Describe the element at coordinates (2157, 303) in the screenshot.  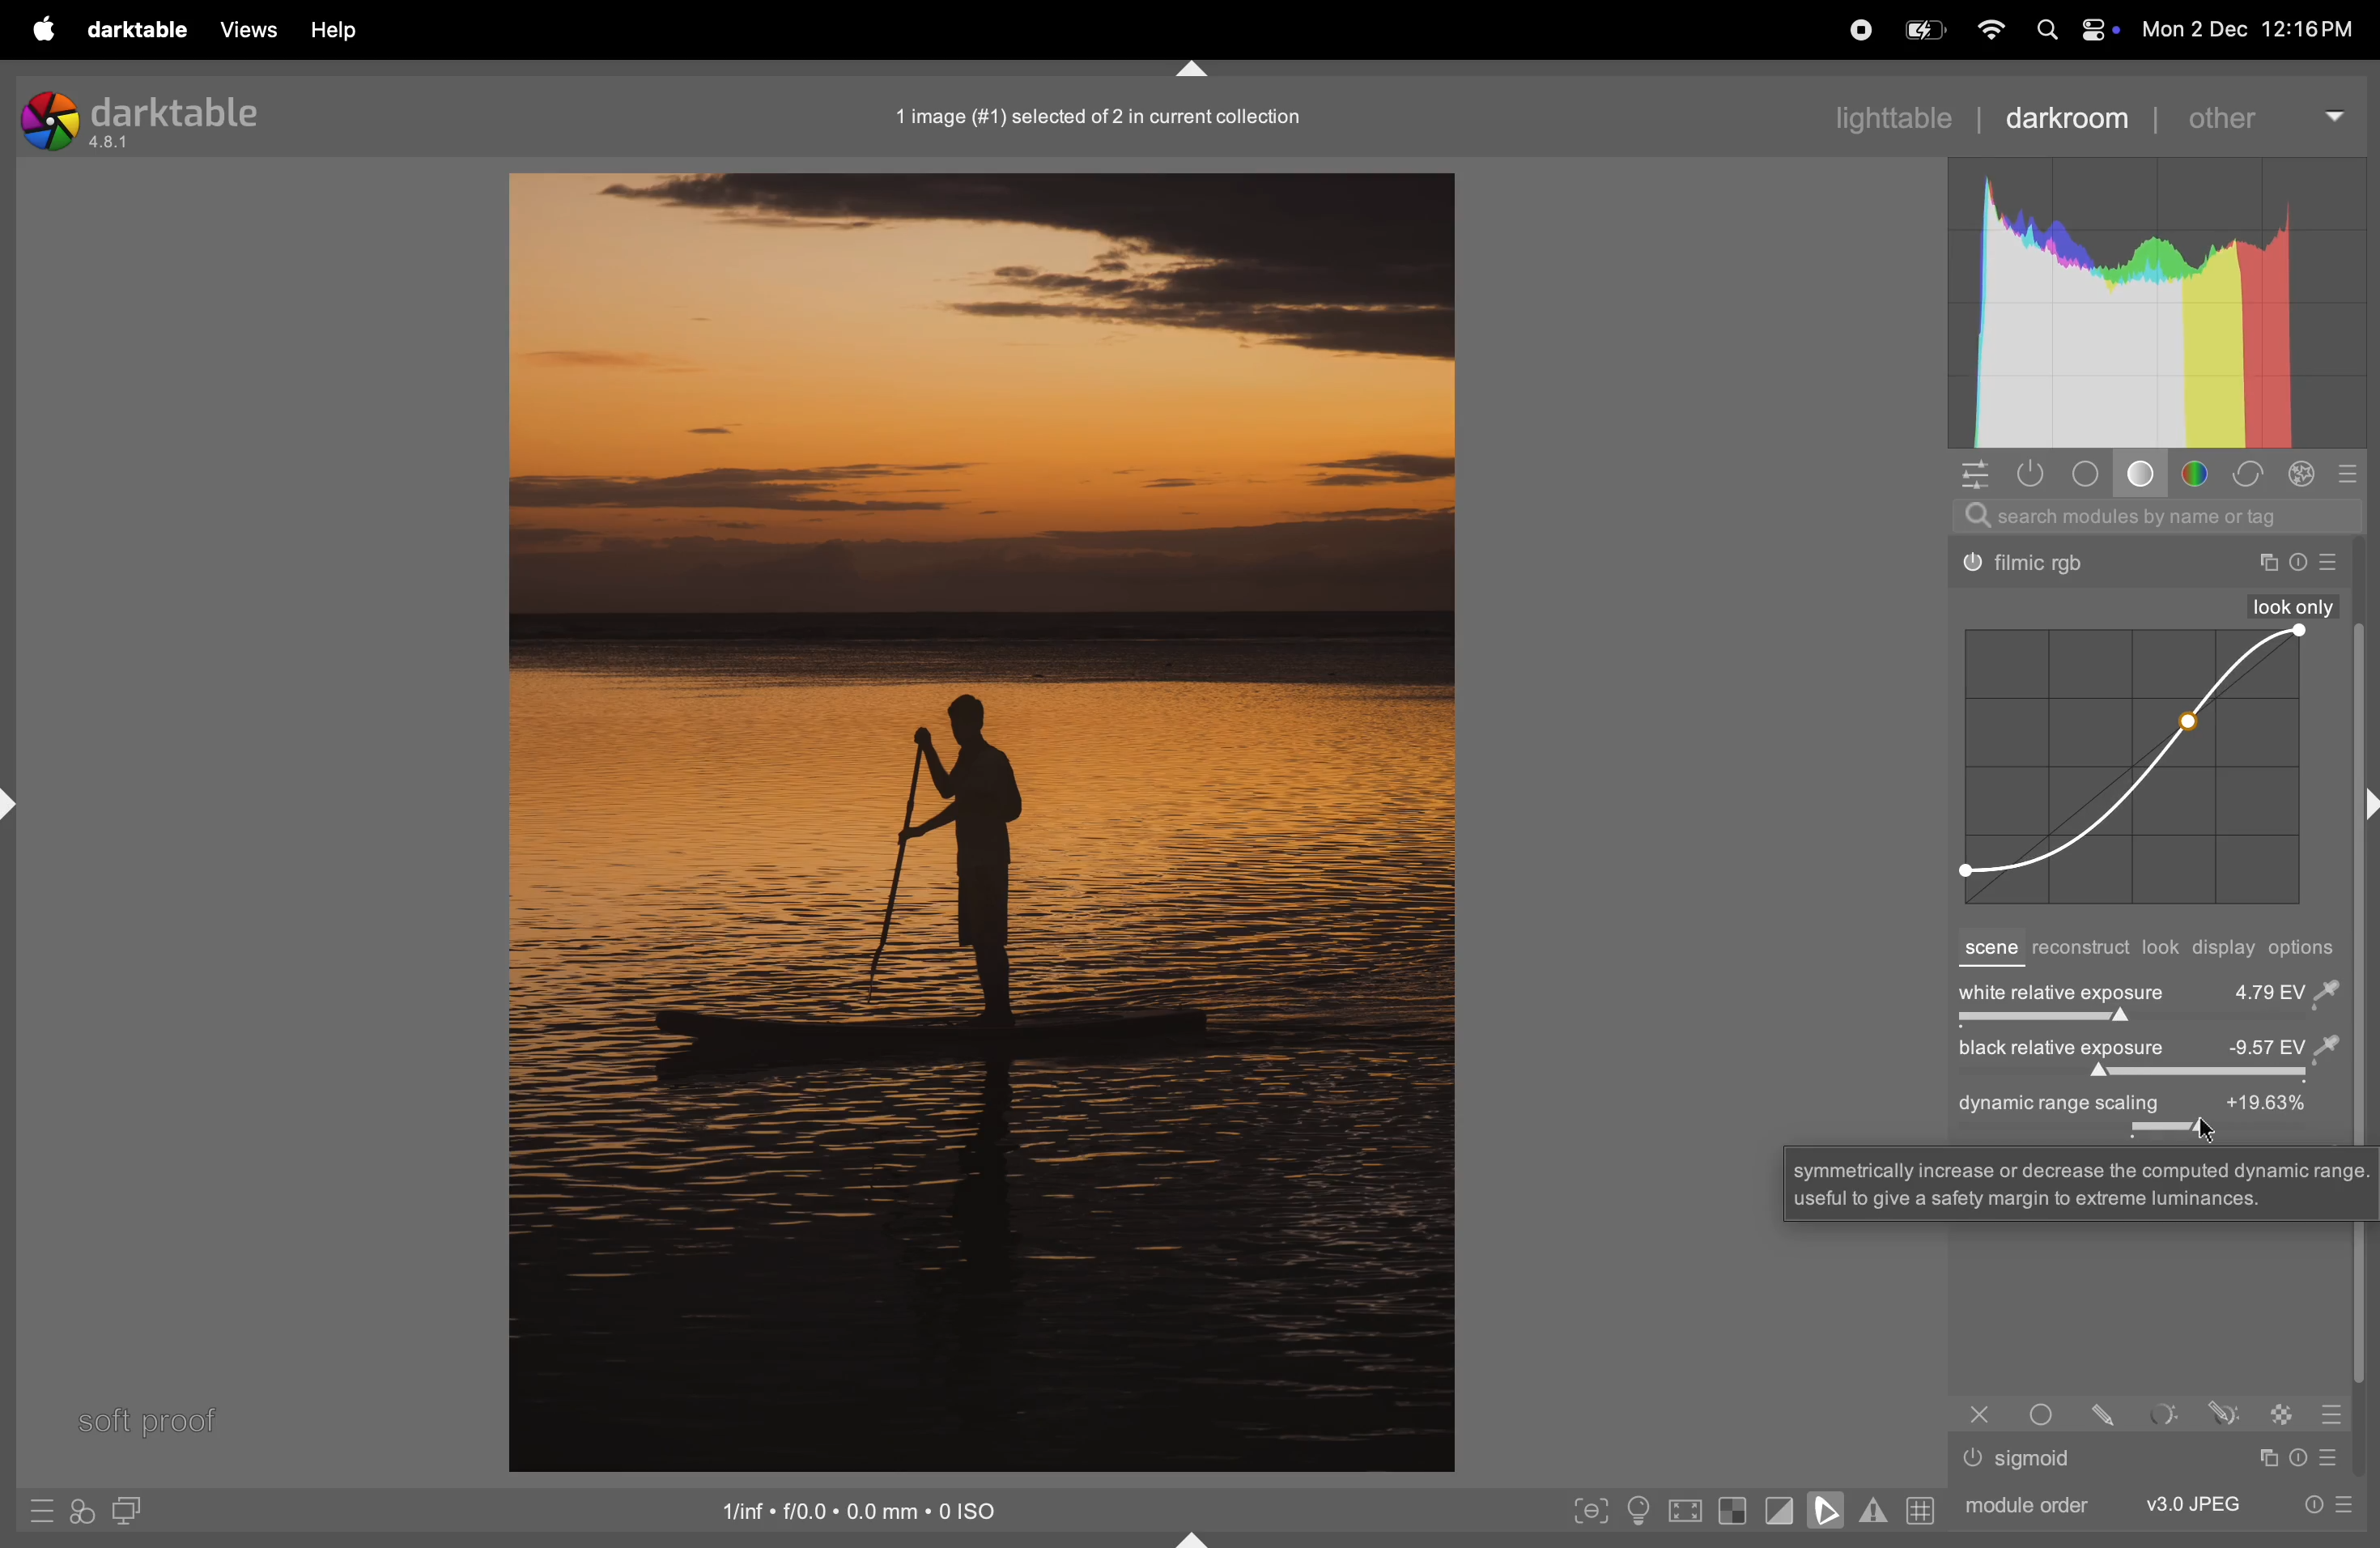
I see `histogram` at that location.